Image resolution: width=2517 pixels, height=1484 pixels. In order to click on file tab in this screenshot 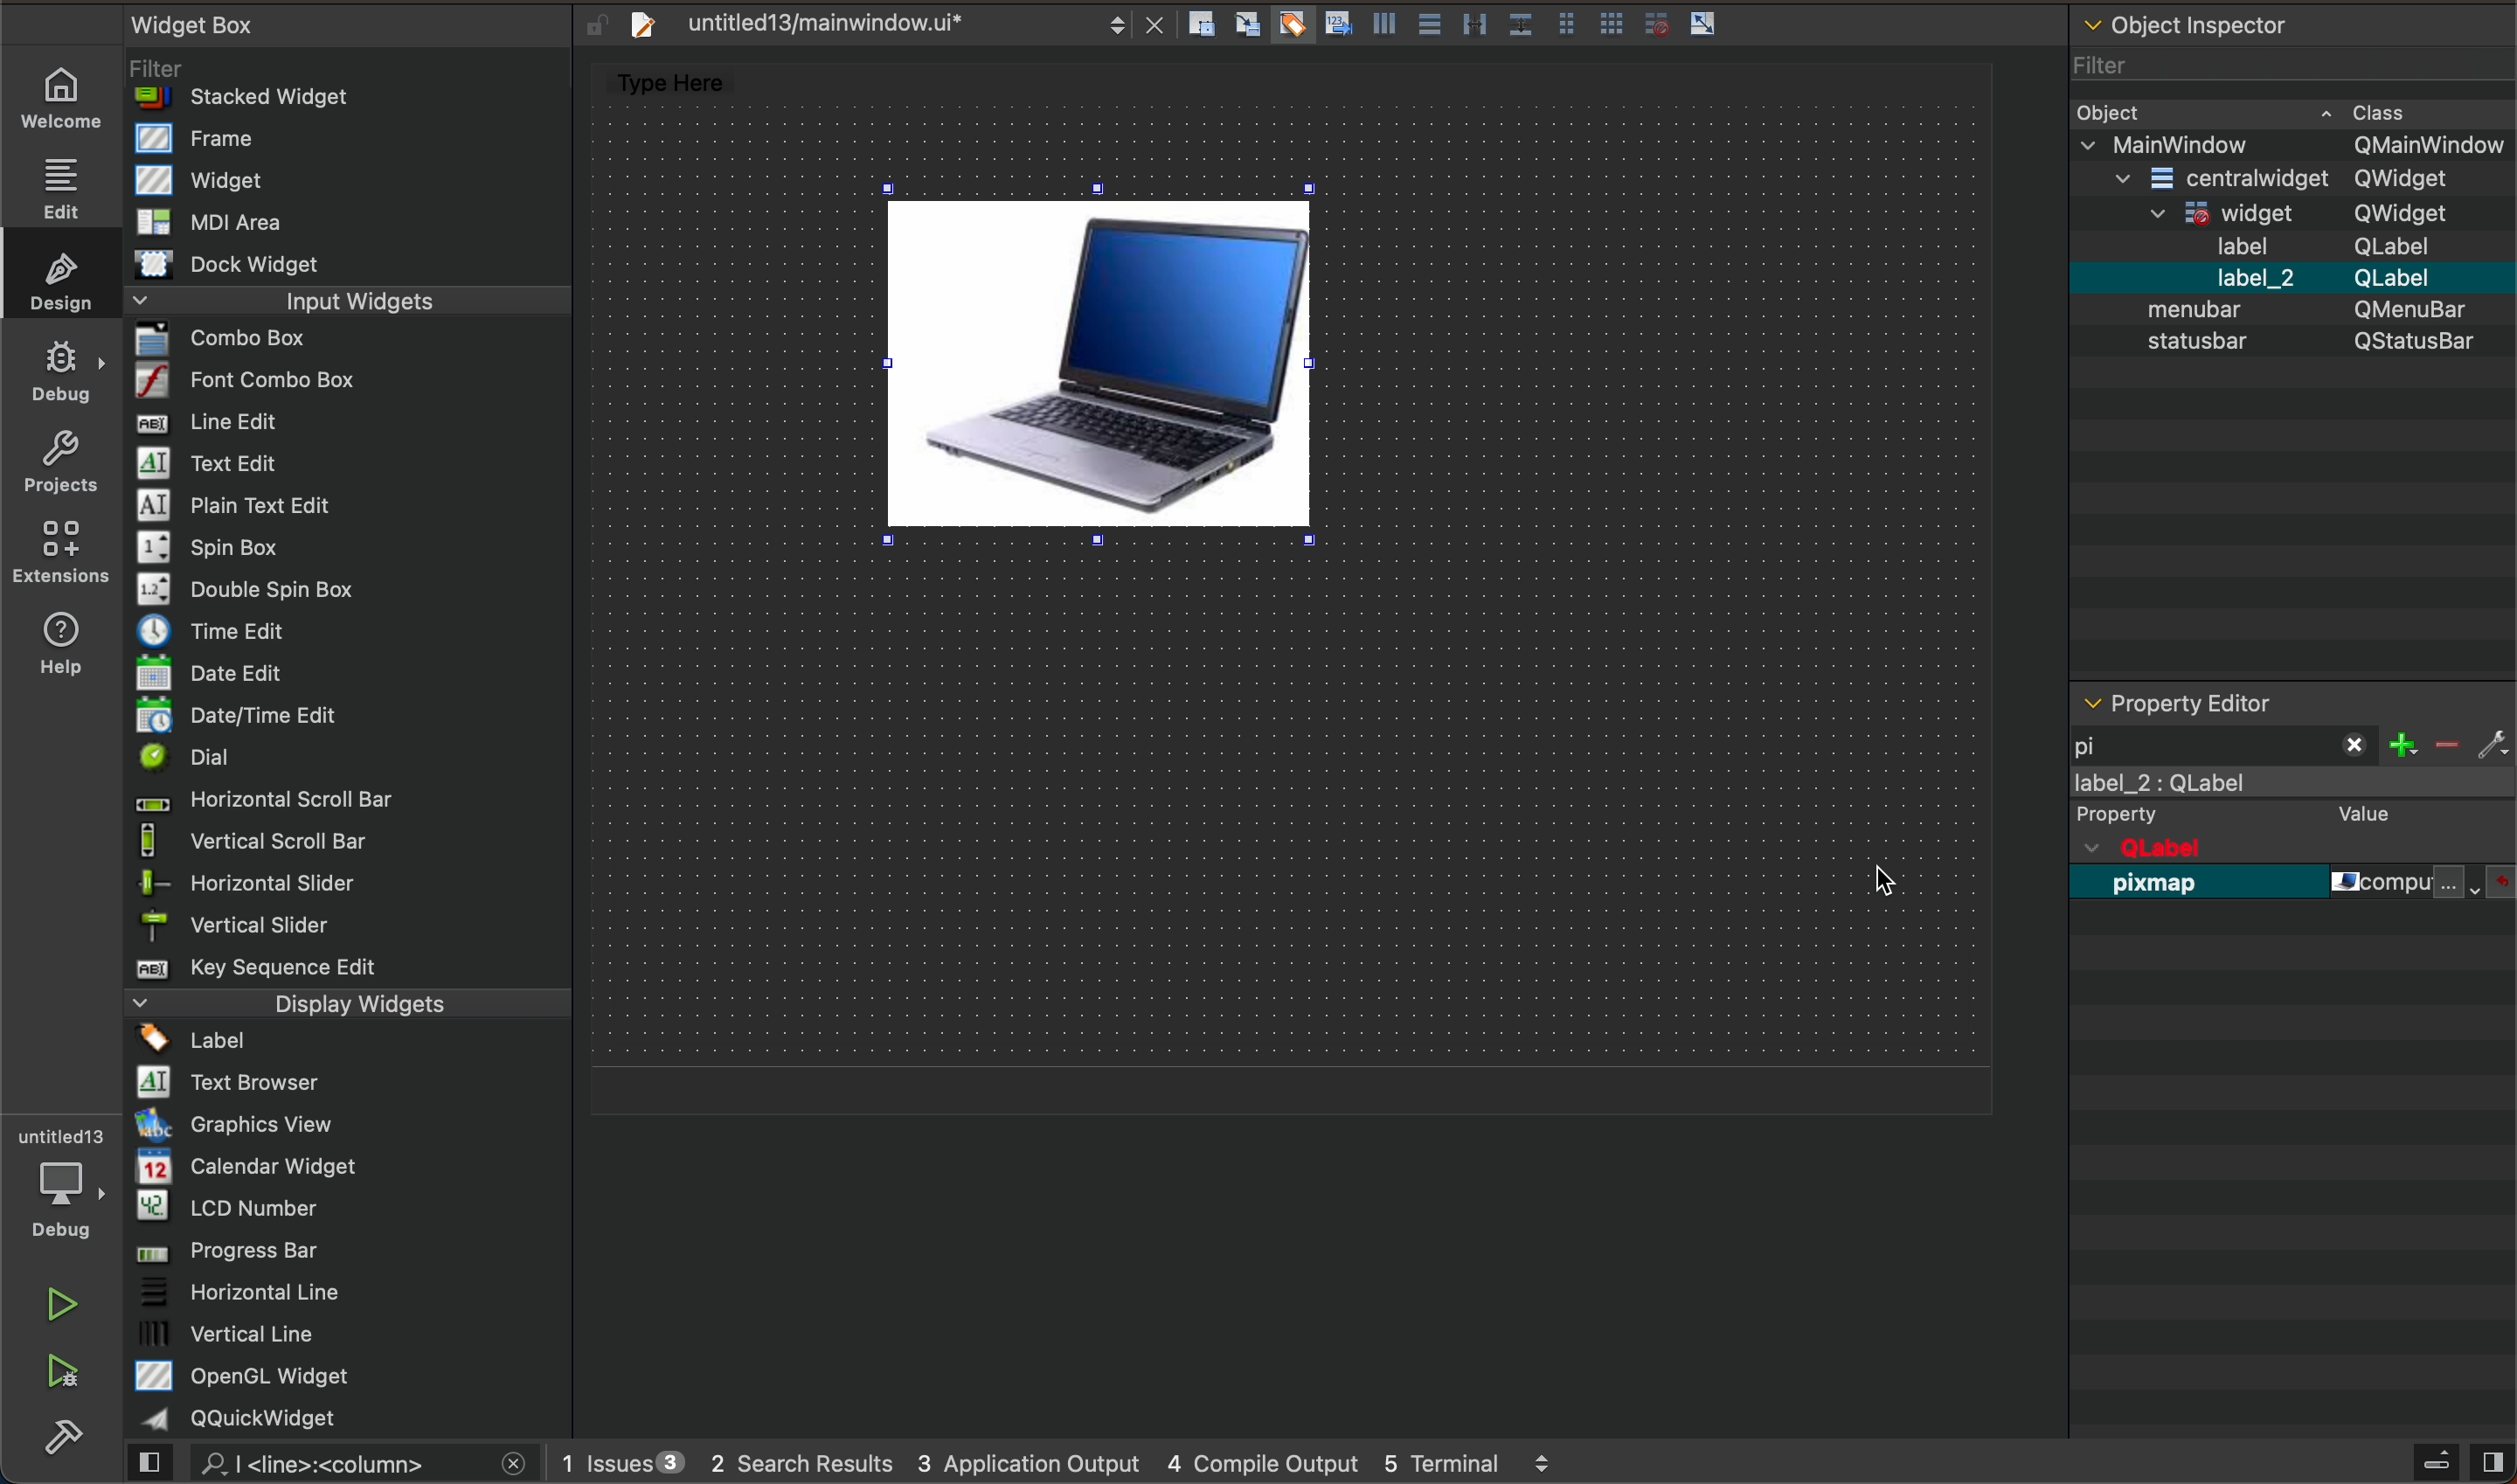, I will do `click(889, 29)`.